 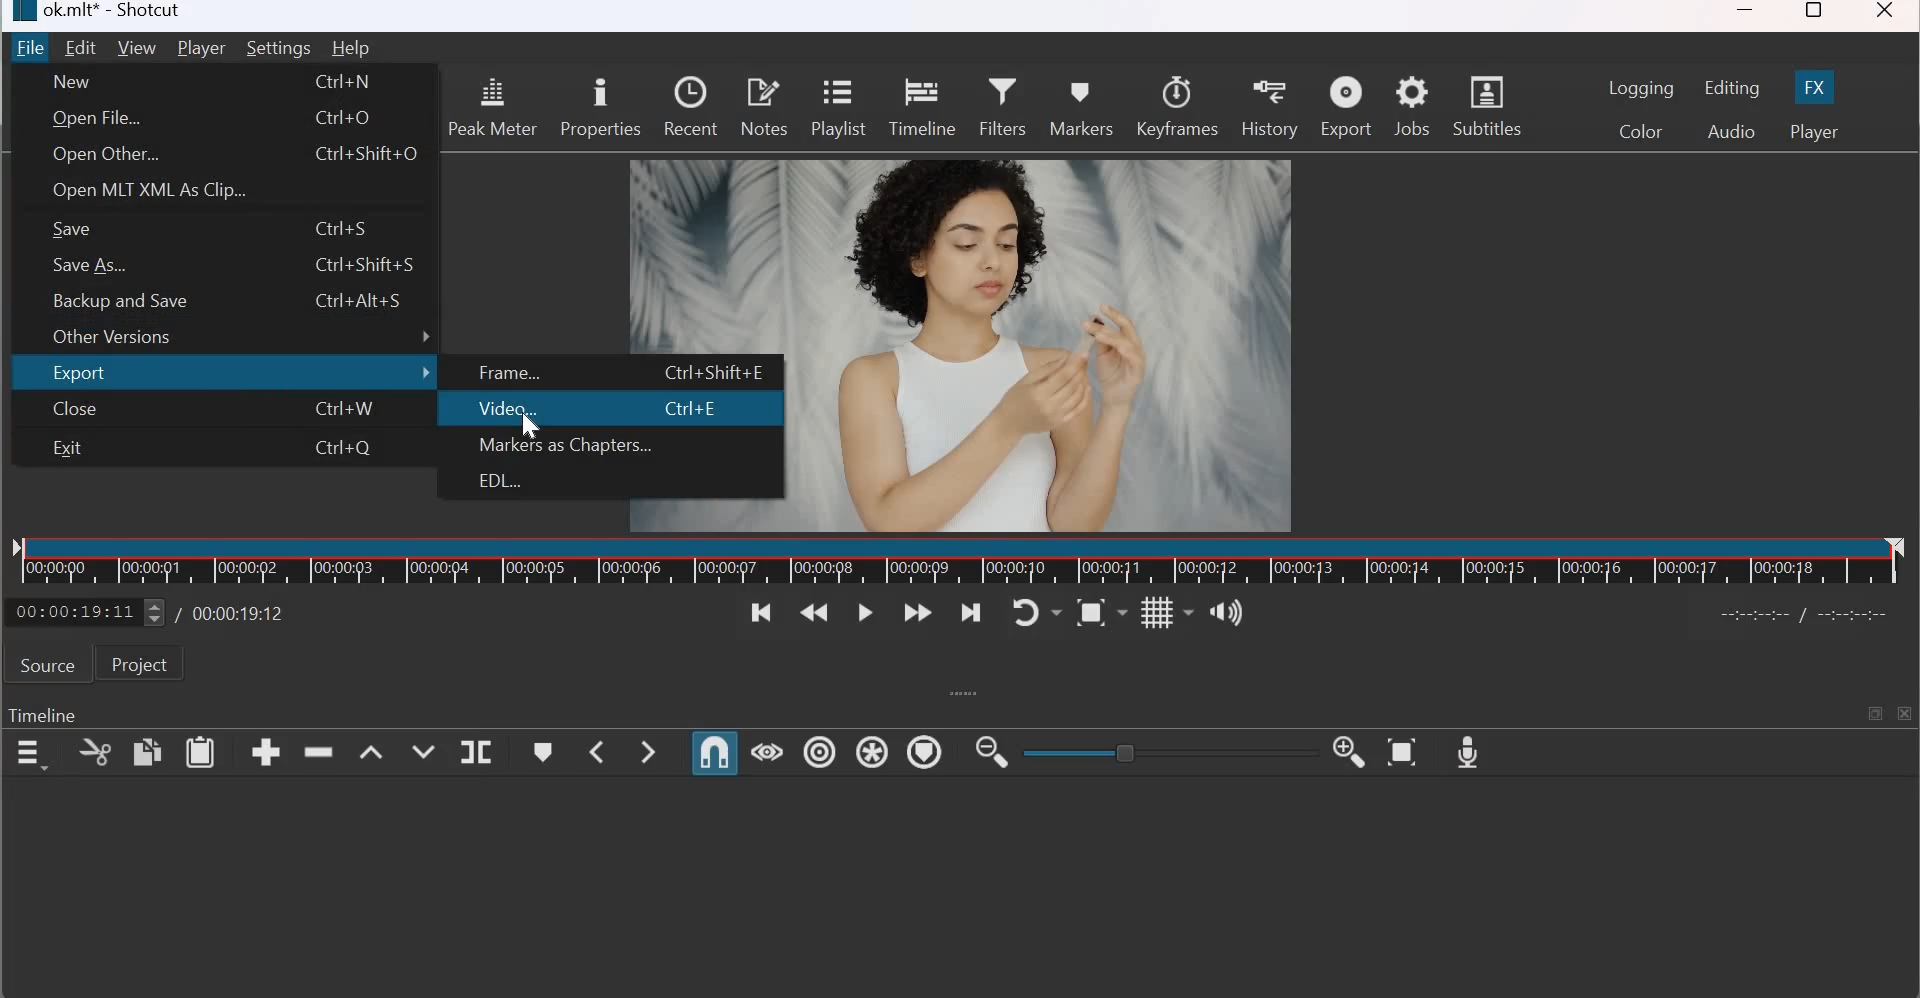 I want to click on copy, so click(x=96, y=752).